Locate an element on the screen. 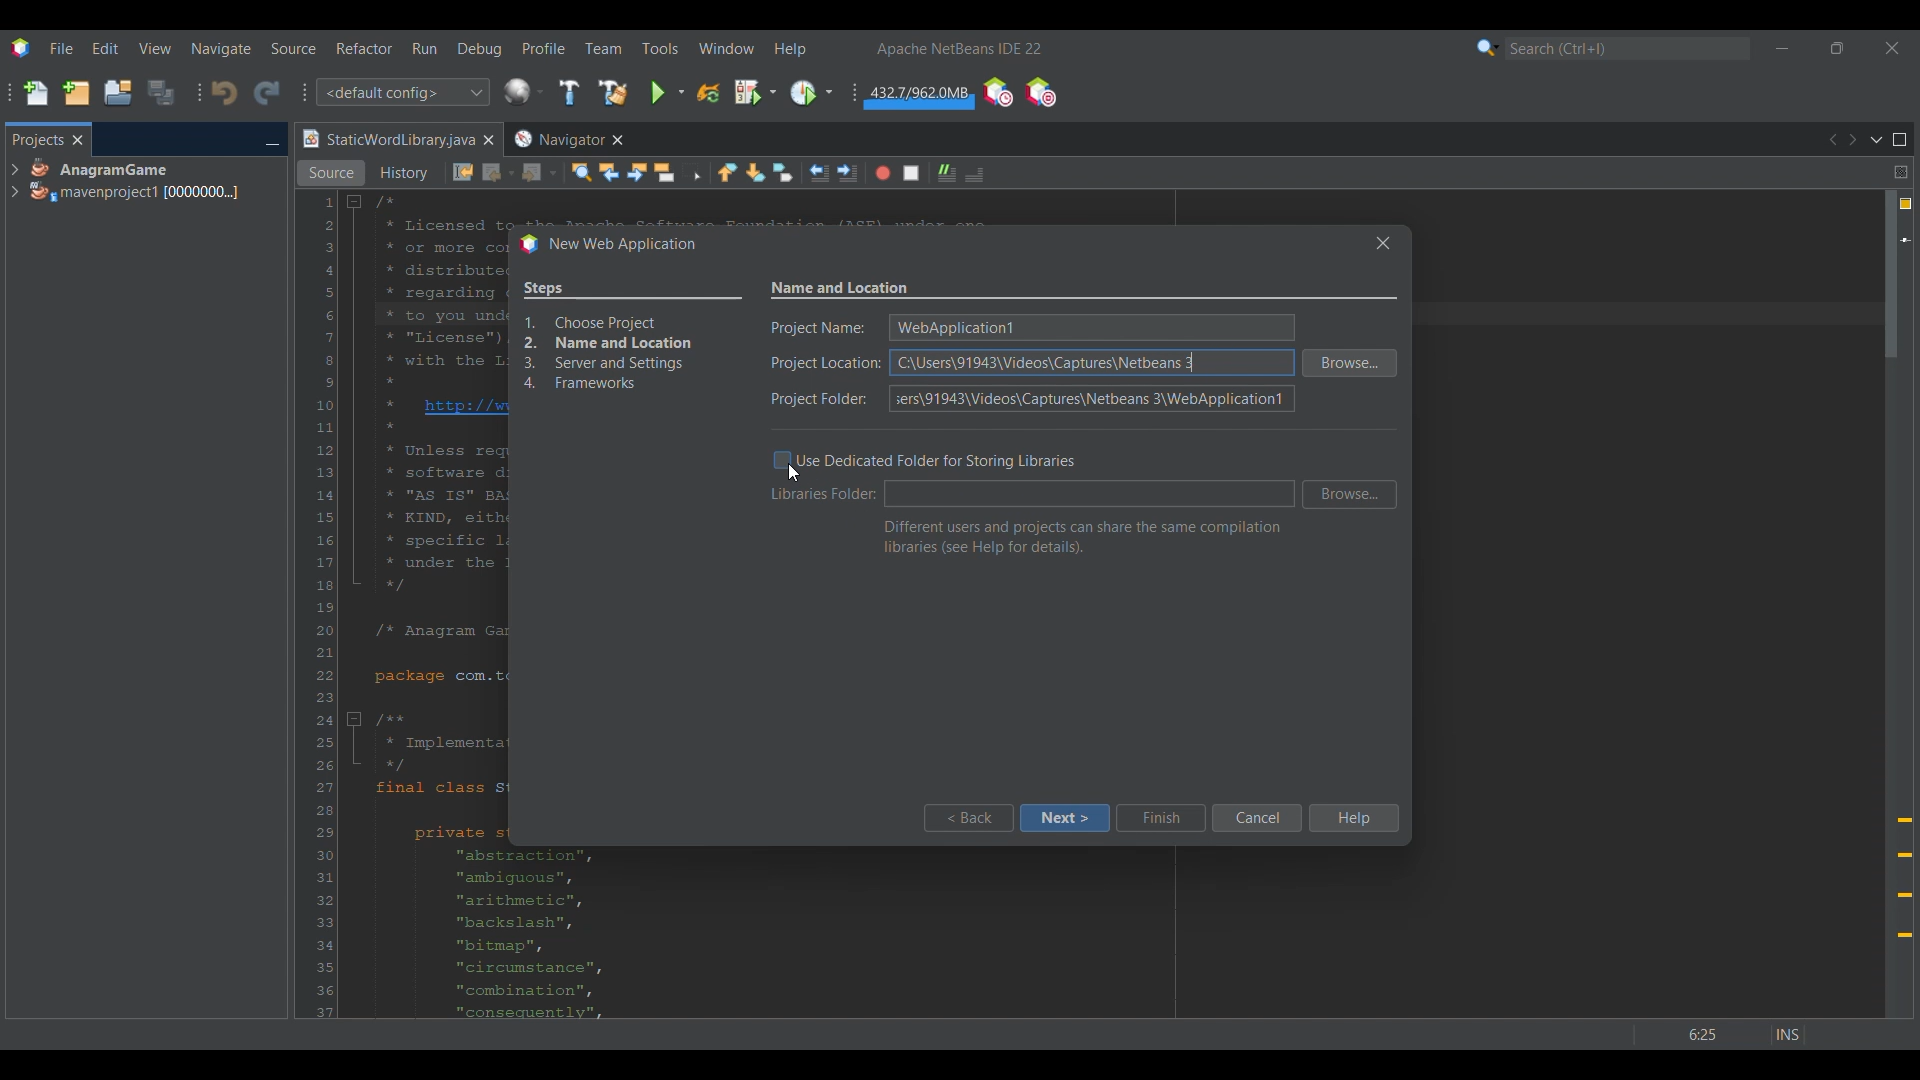  Text box for each respective detail is located at coordinates (1088, 361).